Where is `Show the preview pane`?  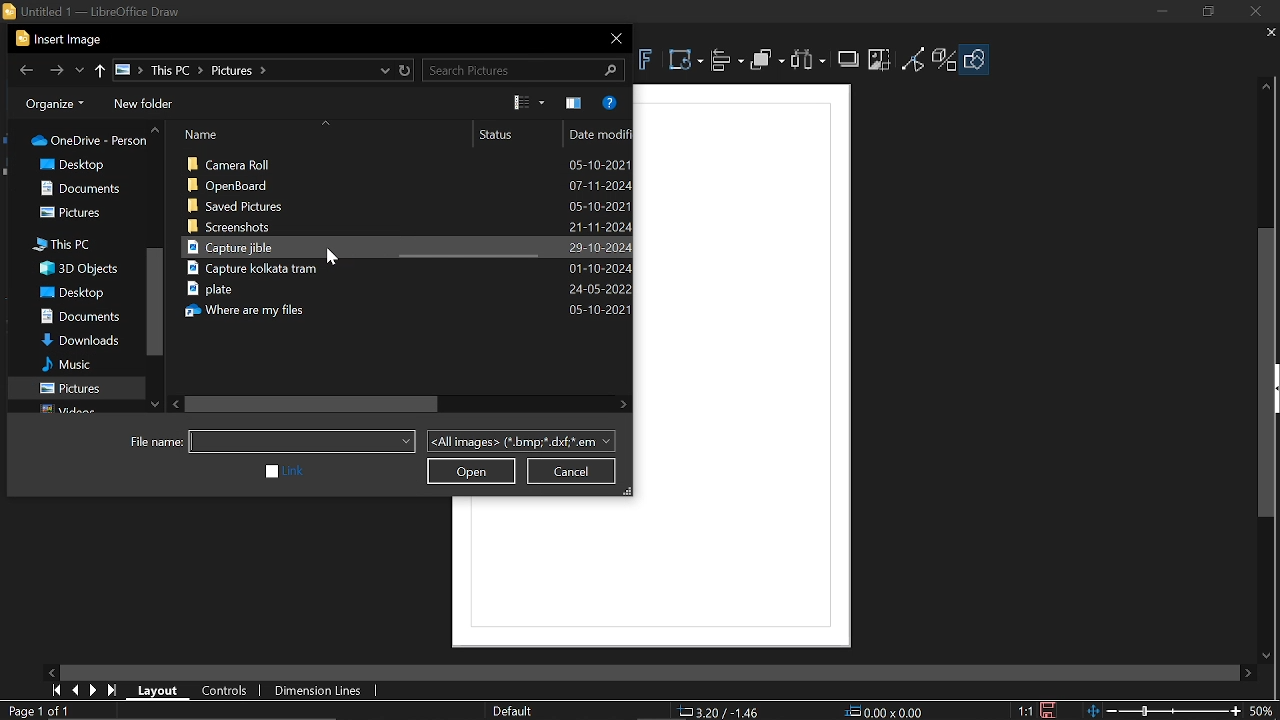 Show the preview pane is located at coordinates (574, 104).